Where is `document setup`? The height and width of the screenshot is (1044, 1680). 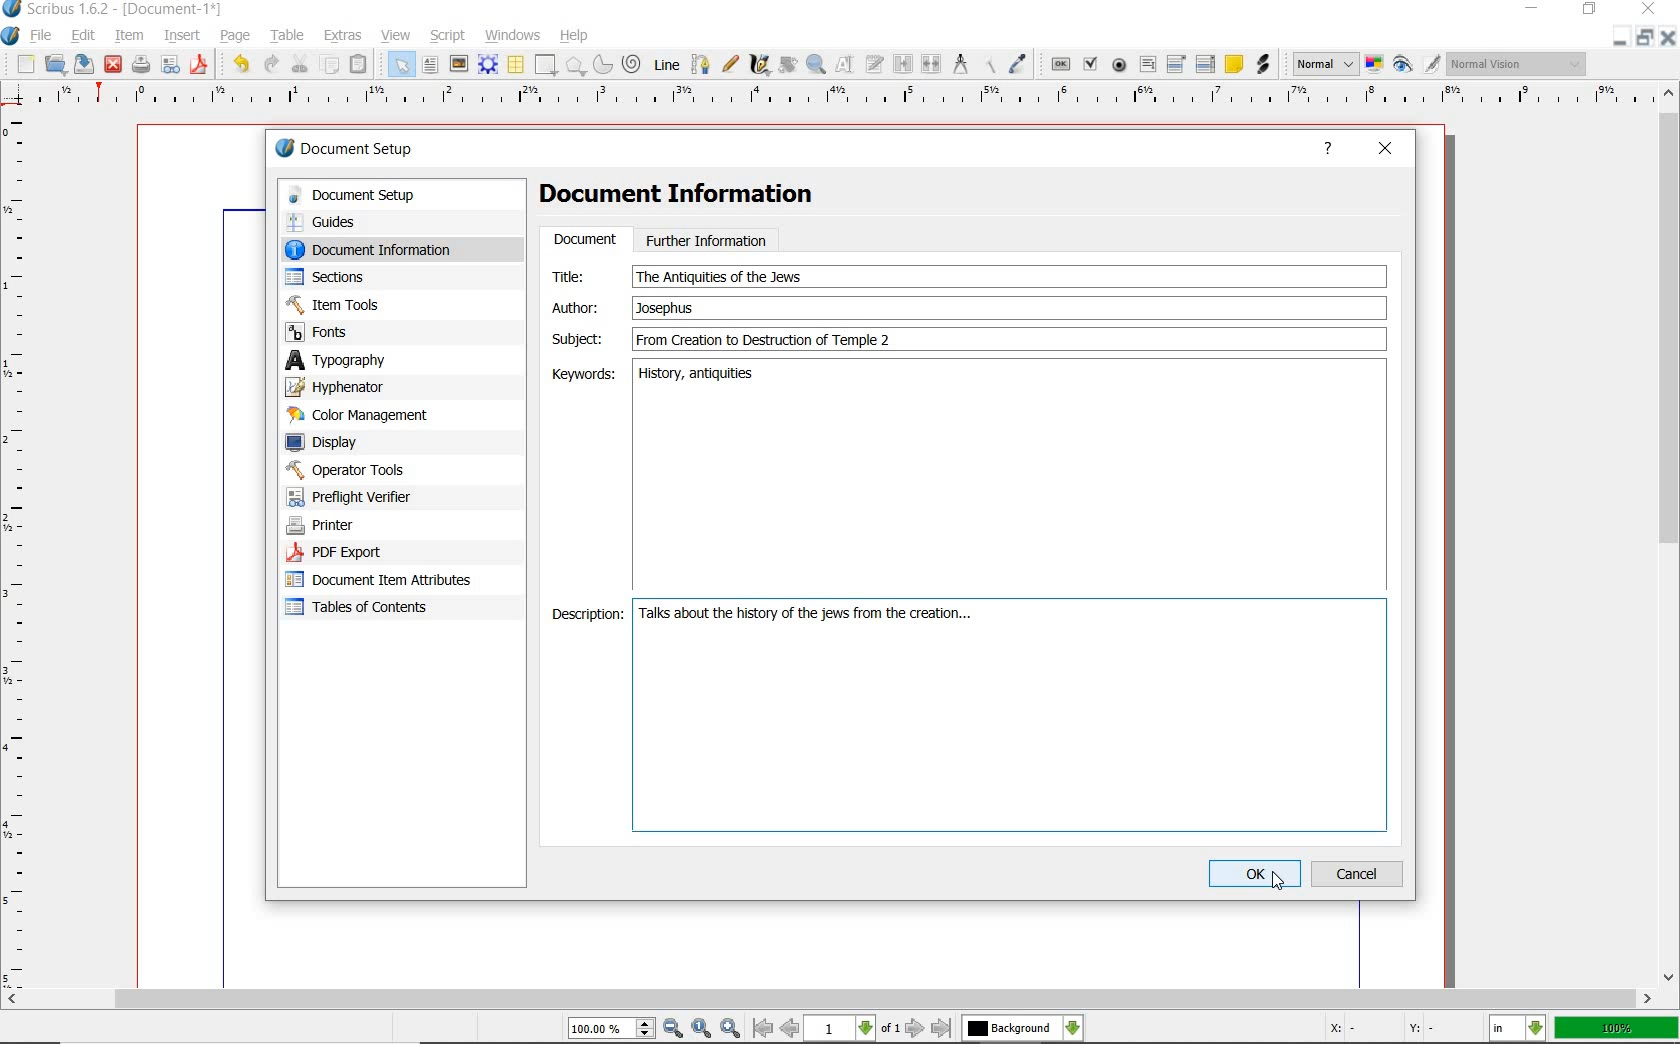
document setup is located at coordinates (346, 148).